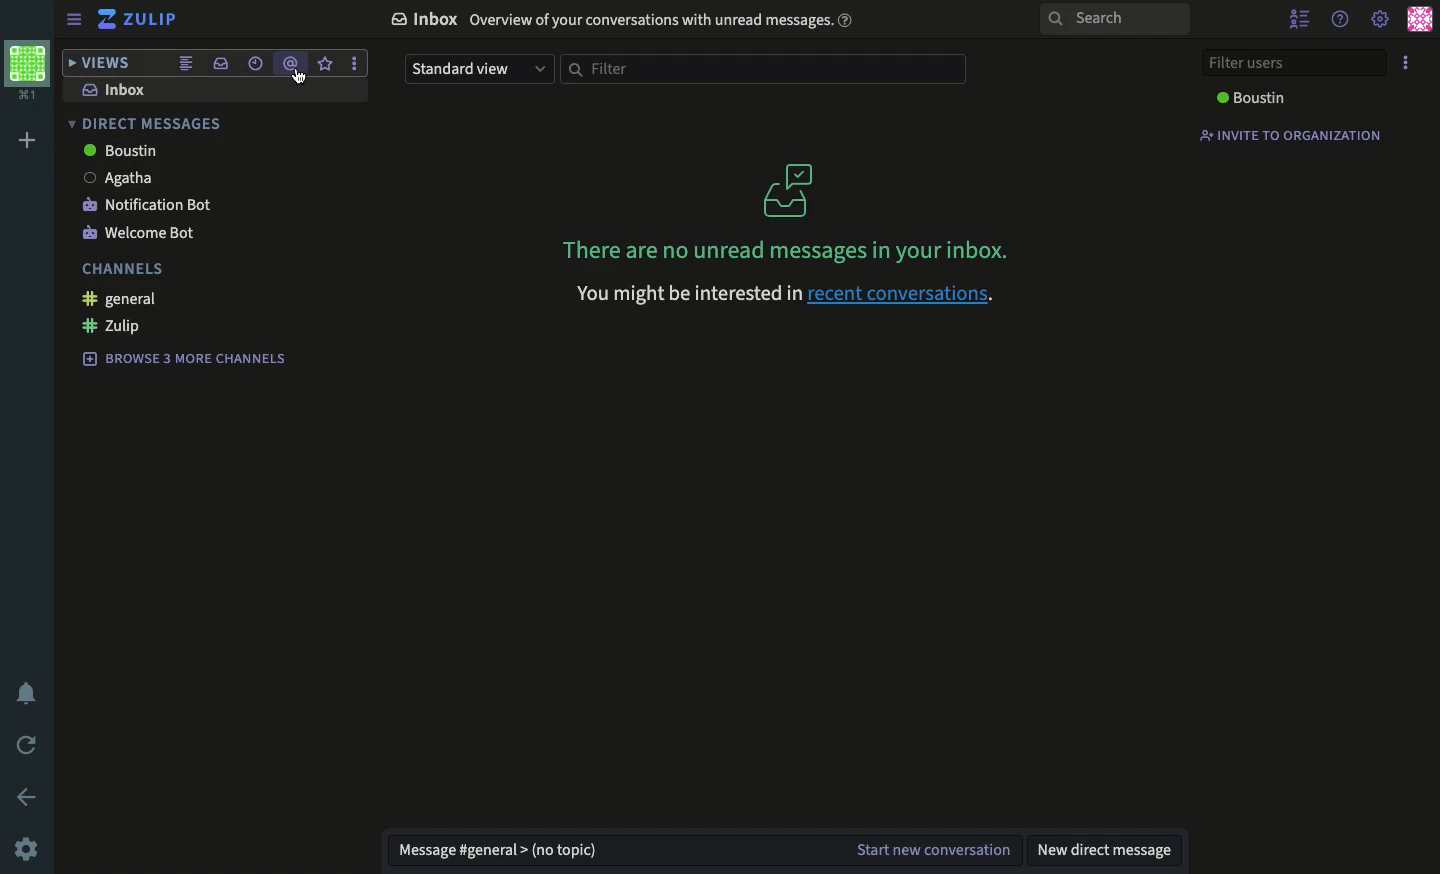 The image size is (1440, 874). What do you see at coordinates (357, 63) in the screenshot?
I see `options` at bounding box center [357, 63].